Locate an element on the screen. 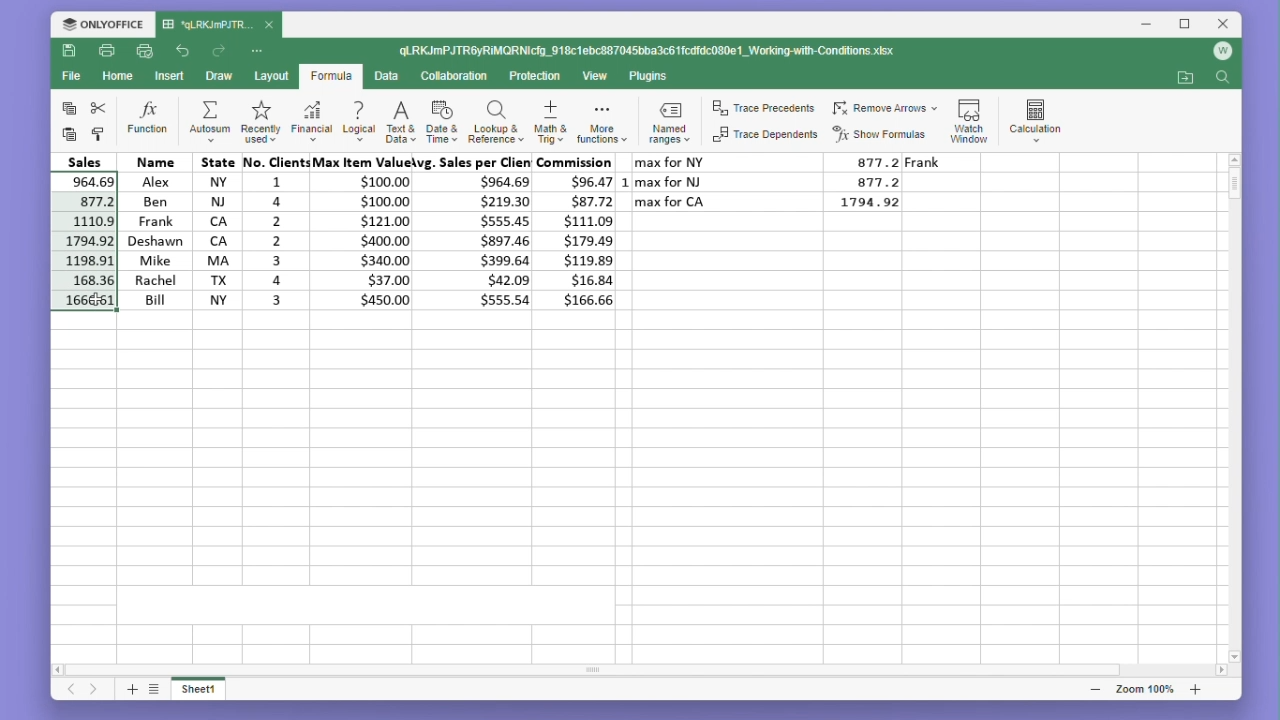 This screenshot has width=1280, height=720. avg. sales per client is located at coordinates (477, 231).